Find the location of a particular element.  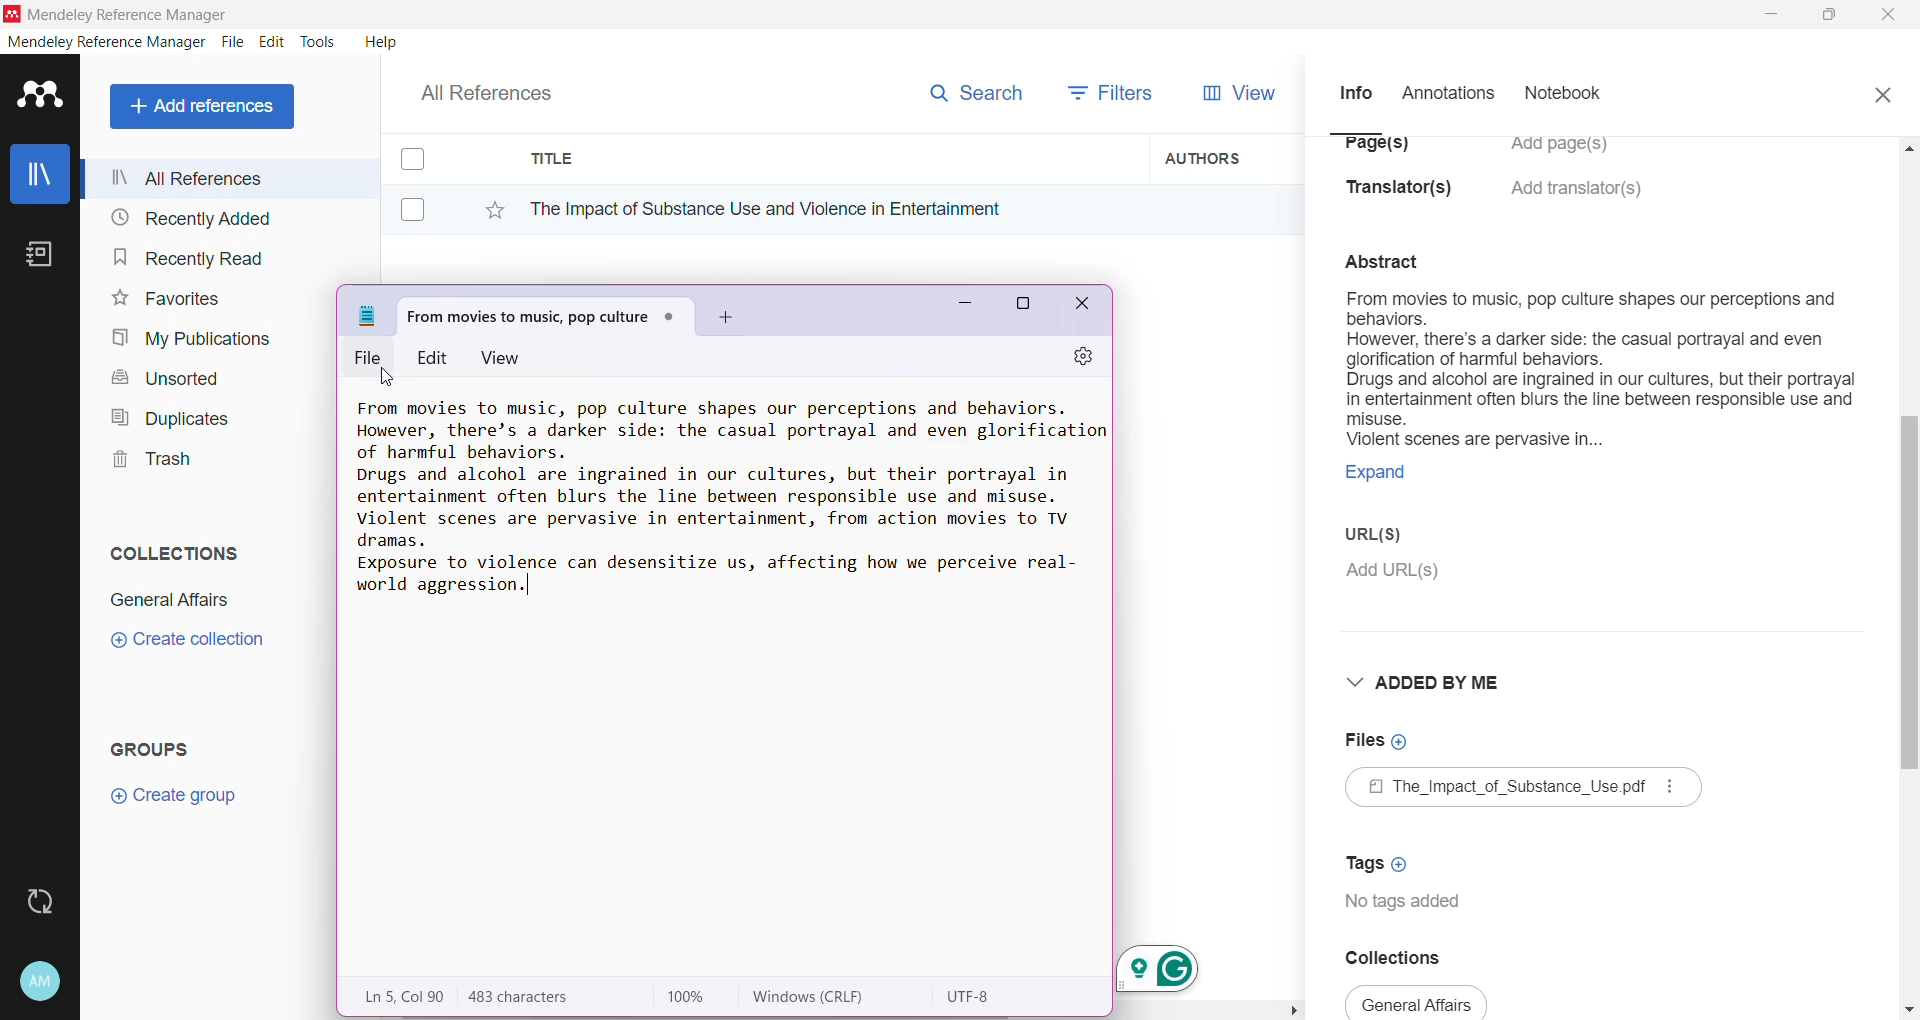

Click to Add to Favorites is located at coordinates (484, 206).